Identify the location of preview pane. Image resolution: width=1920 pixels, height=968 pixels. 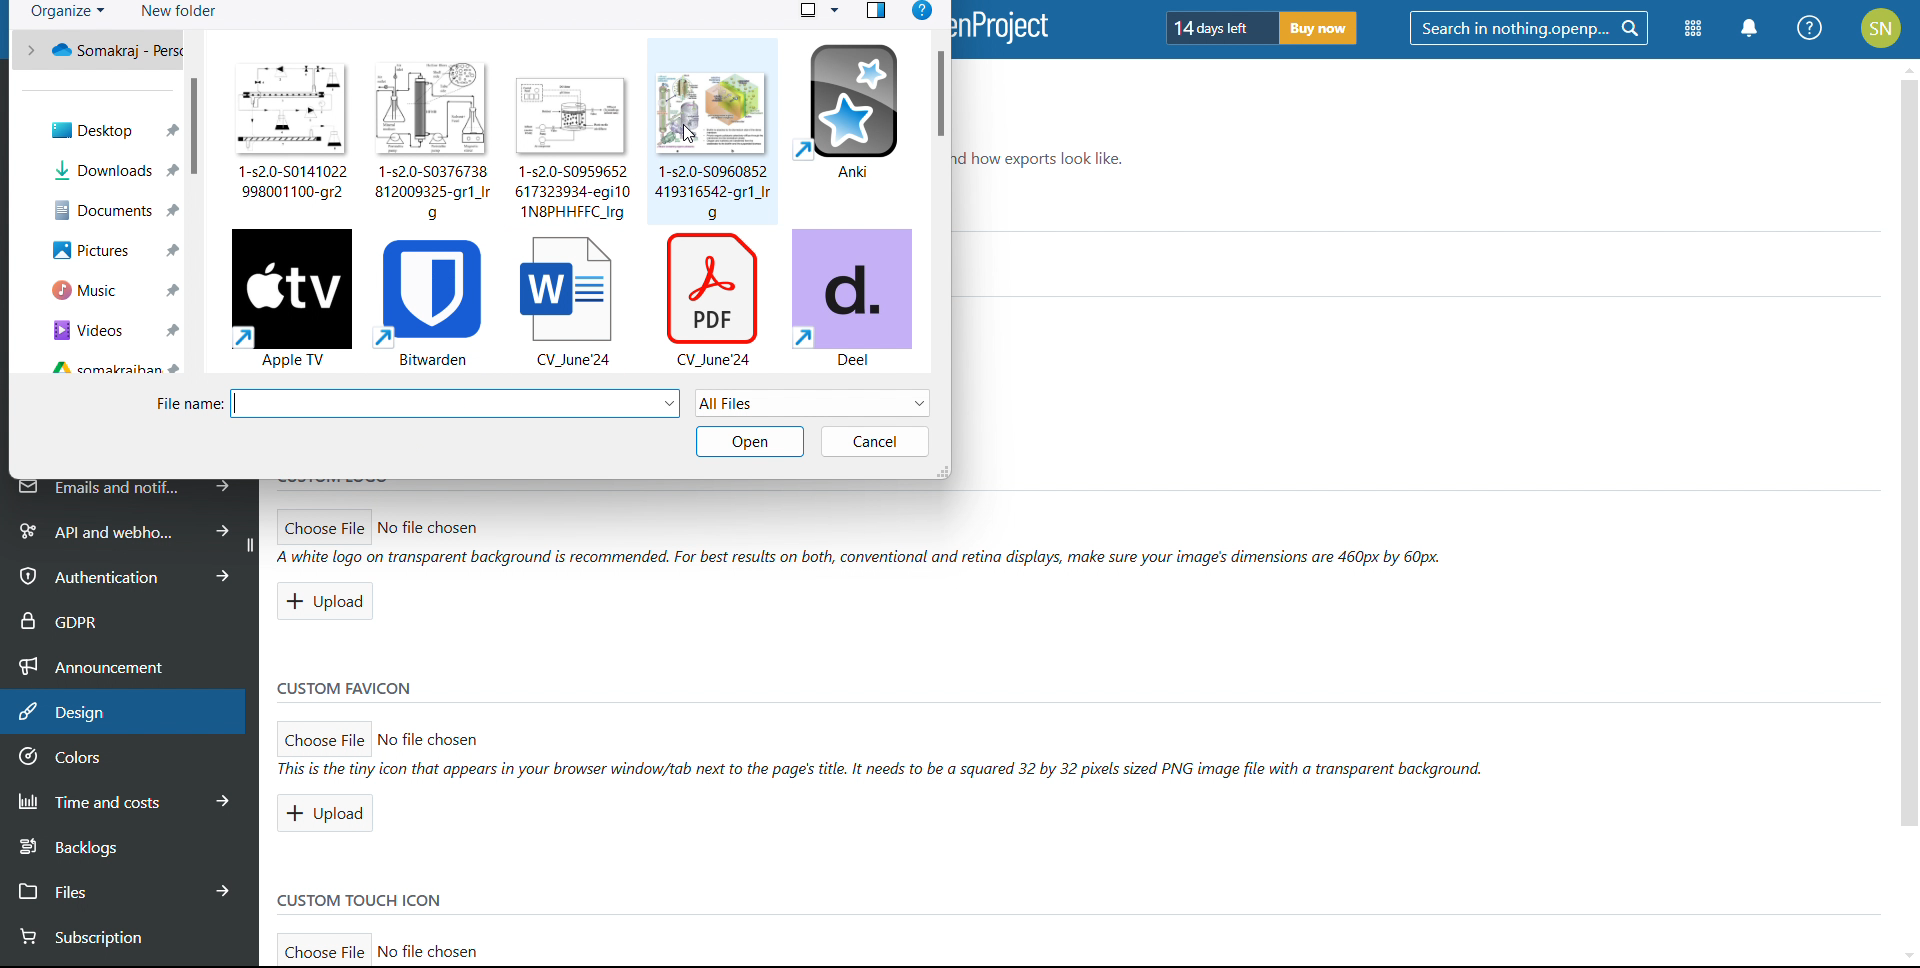
(875, 12).